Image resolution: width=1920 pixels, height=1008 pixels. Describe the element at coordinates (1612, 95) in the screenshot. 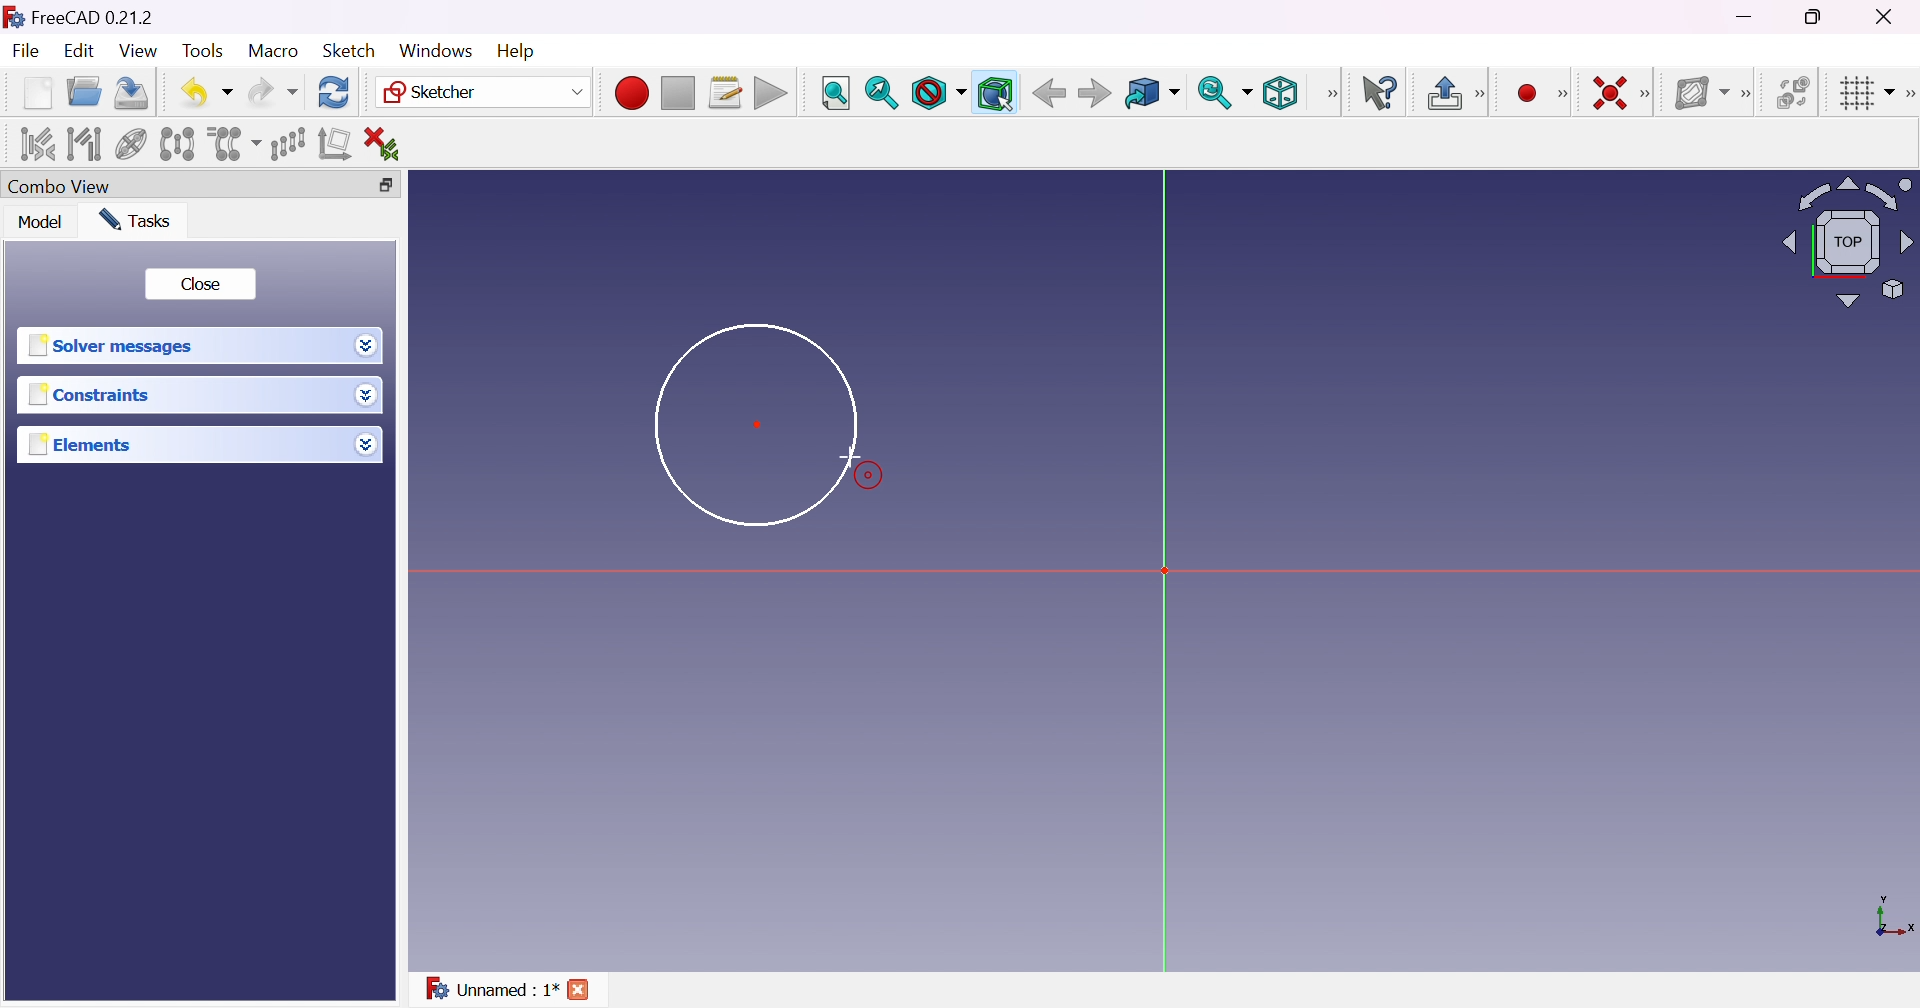

I see `Constrain conincident` at that location.